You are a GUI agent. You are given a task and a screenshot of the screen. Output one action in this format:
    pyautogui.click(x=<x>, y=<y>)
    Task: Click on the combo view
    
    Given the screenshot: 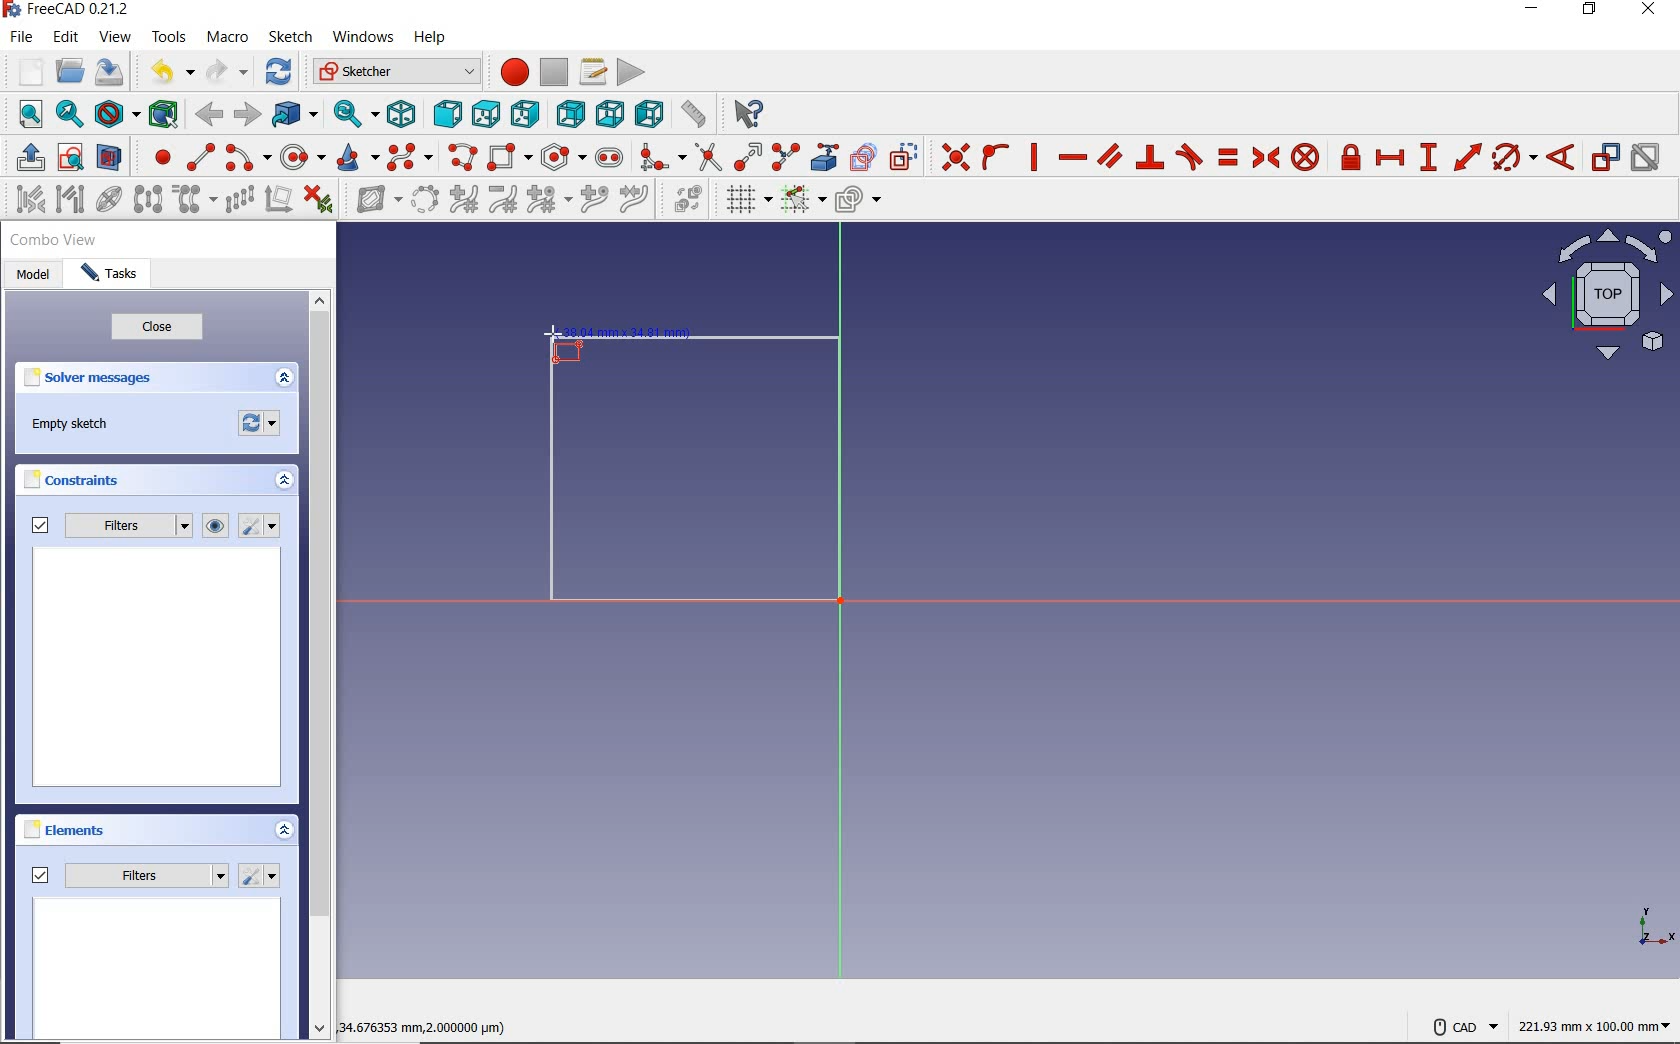 What is the action you would take?
    pyautogui.click(x=54, y=243)
    